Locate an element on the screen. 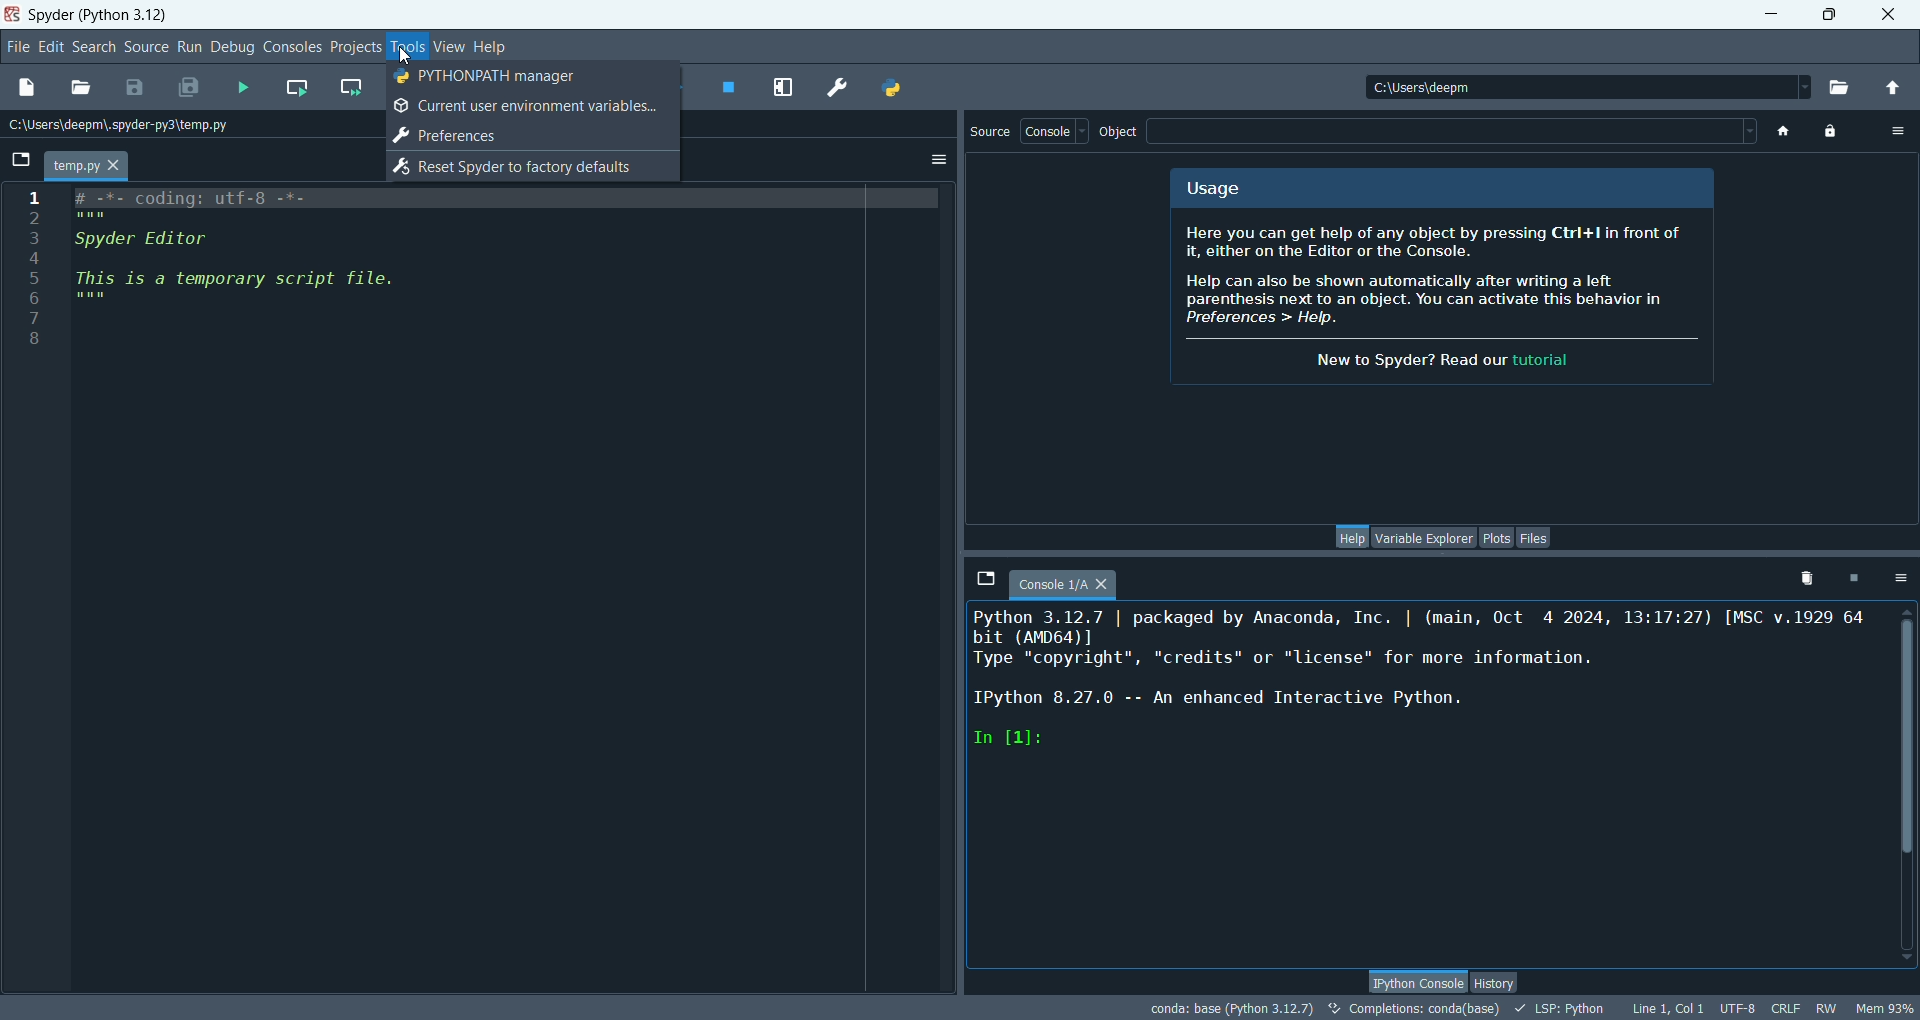 This screenshot has height=1020, width=1920. consoles is located at coordinates (291, 47).